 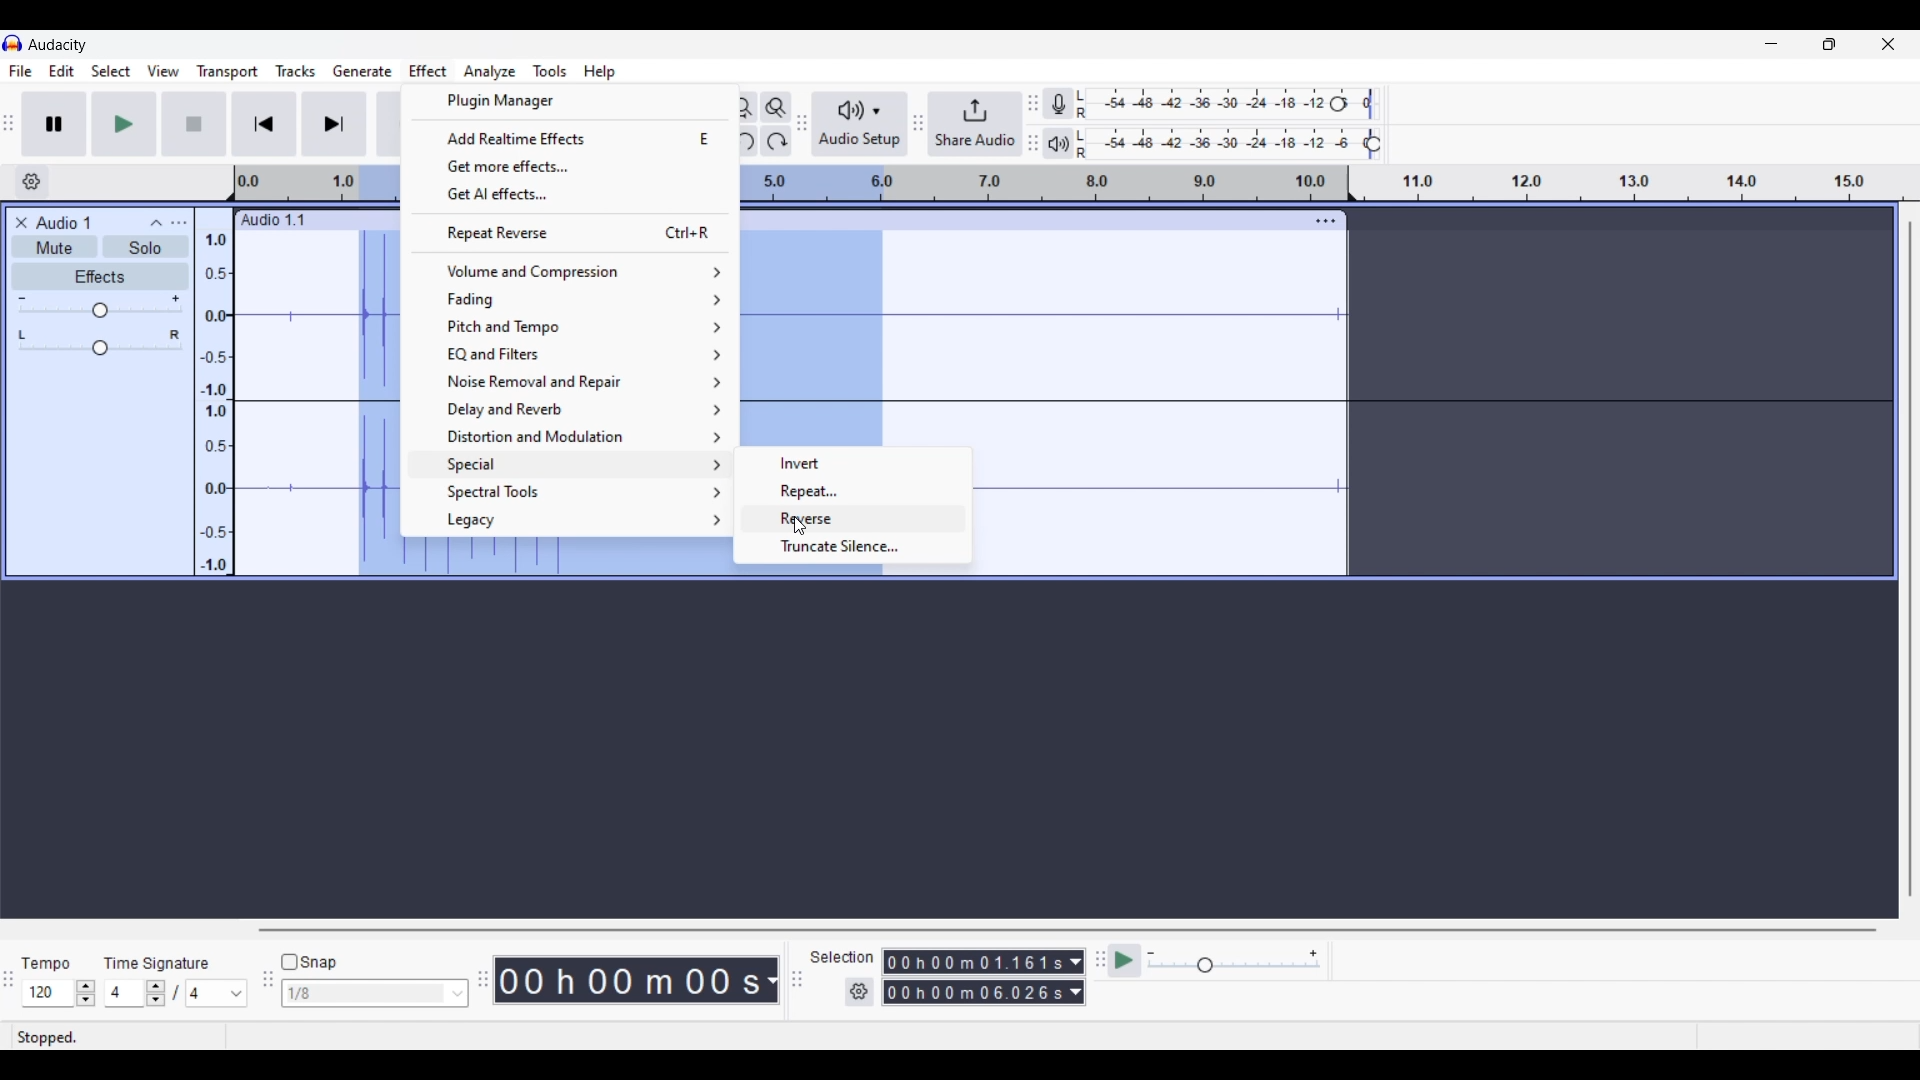 What do you see at coordinates (1771, 44) in the screenshot?
I see `Minimize` at bounding box center [1771, 44].